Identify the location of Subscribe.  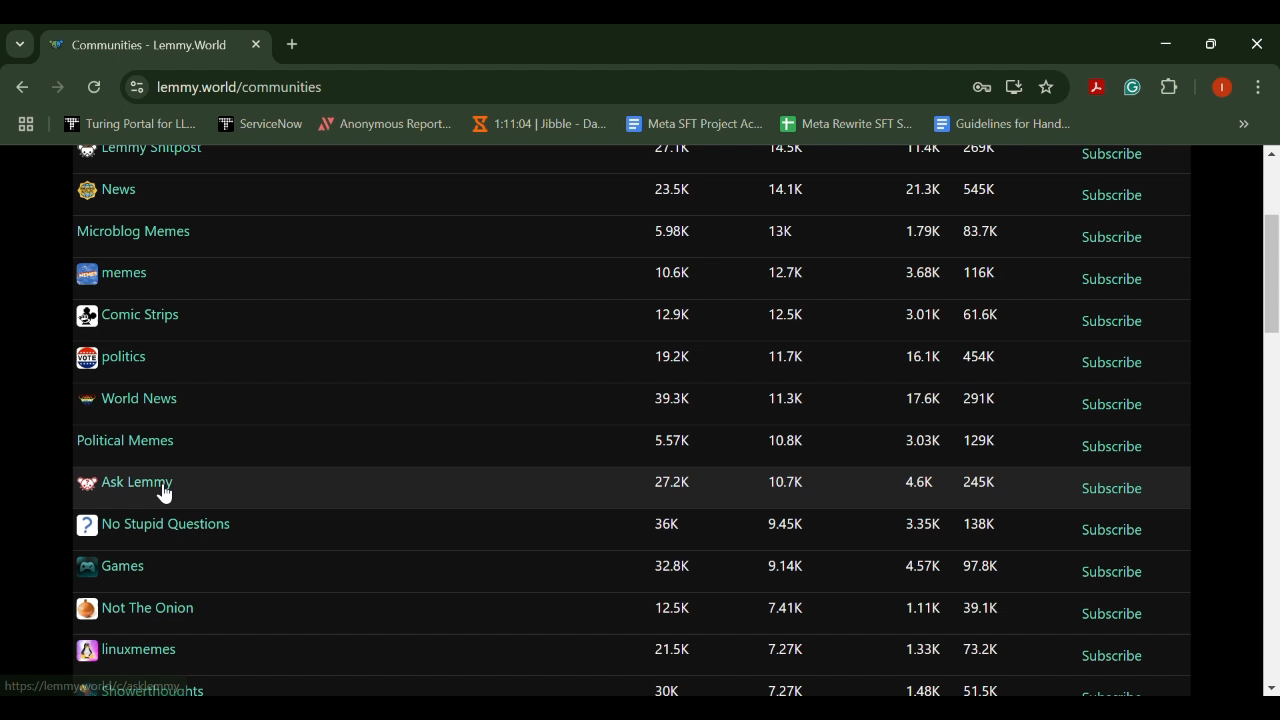
(1113, 616).